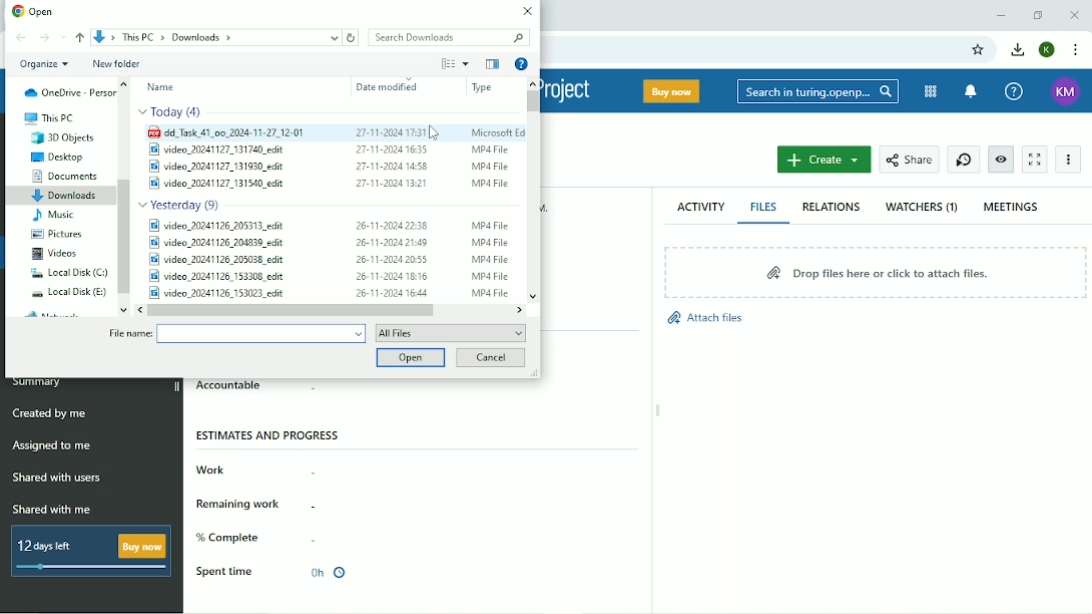  I want to click on Relations, so click(831, 207).